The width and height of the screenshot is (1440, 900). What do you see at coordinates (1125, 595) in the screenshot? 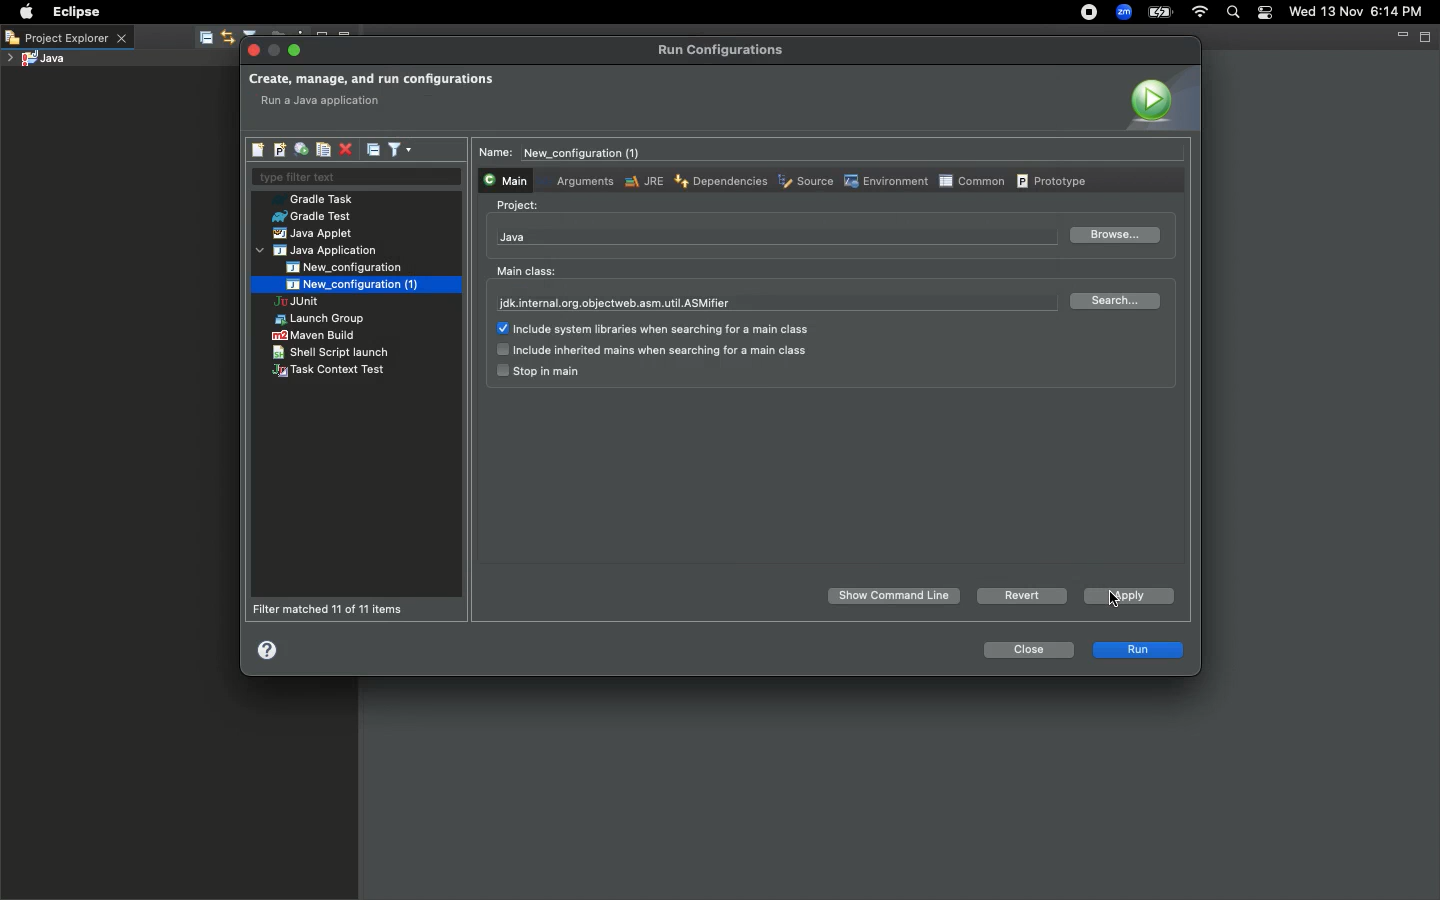
I see `Apply` at bounding box center [1125, 595].